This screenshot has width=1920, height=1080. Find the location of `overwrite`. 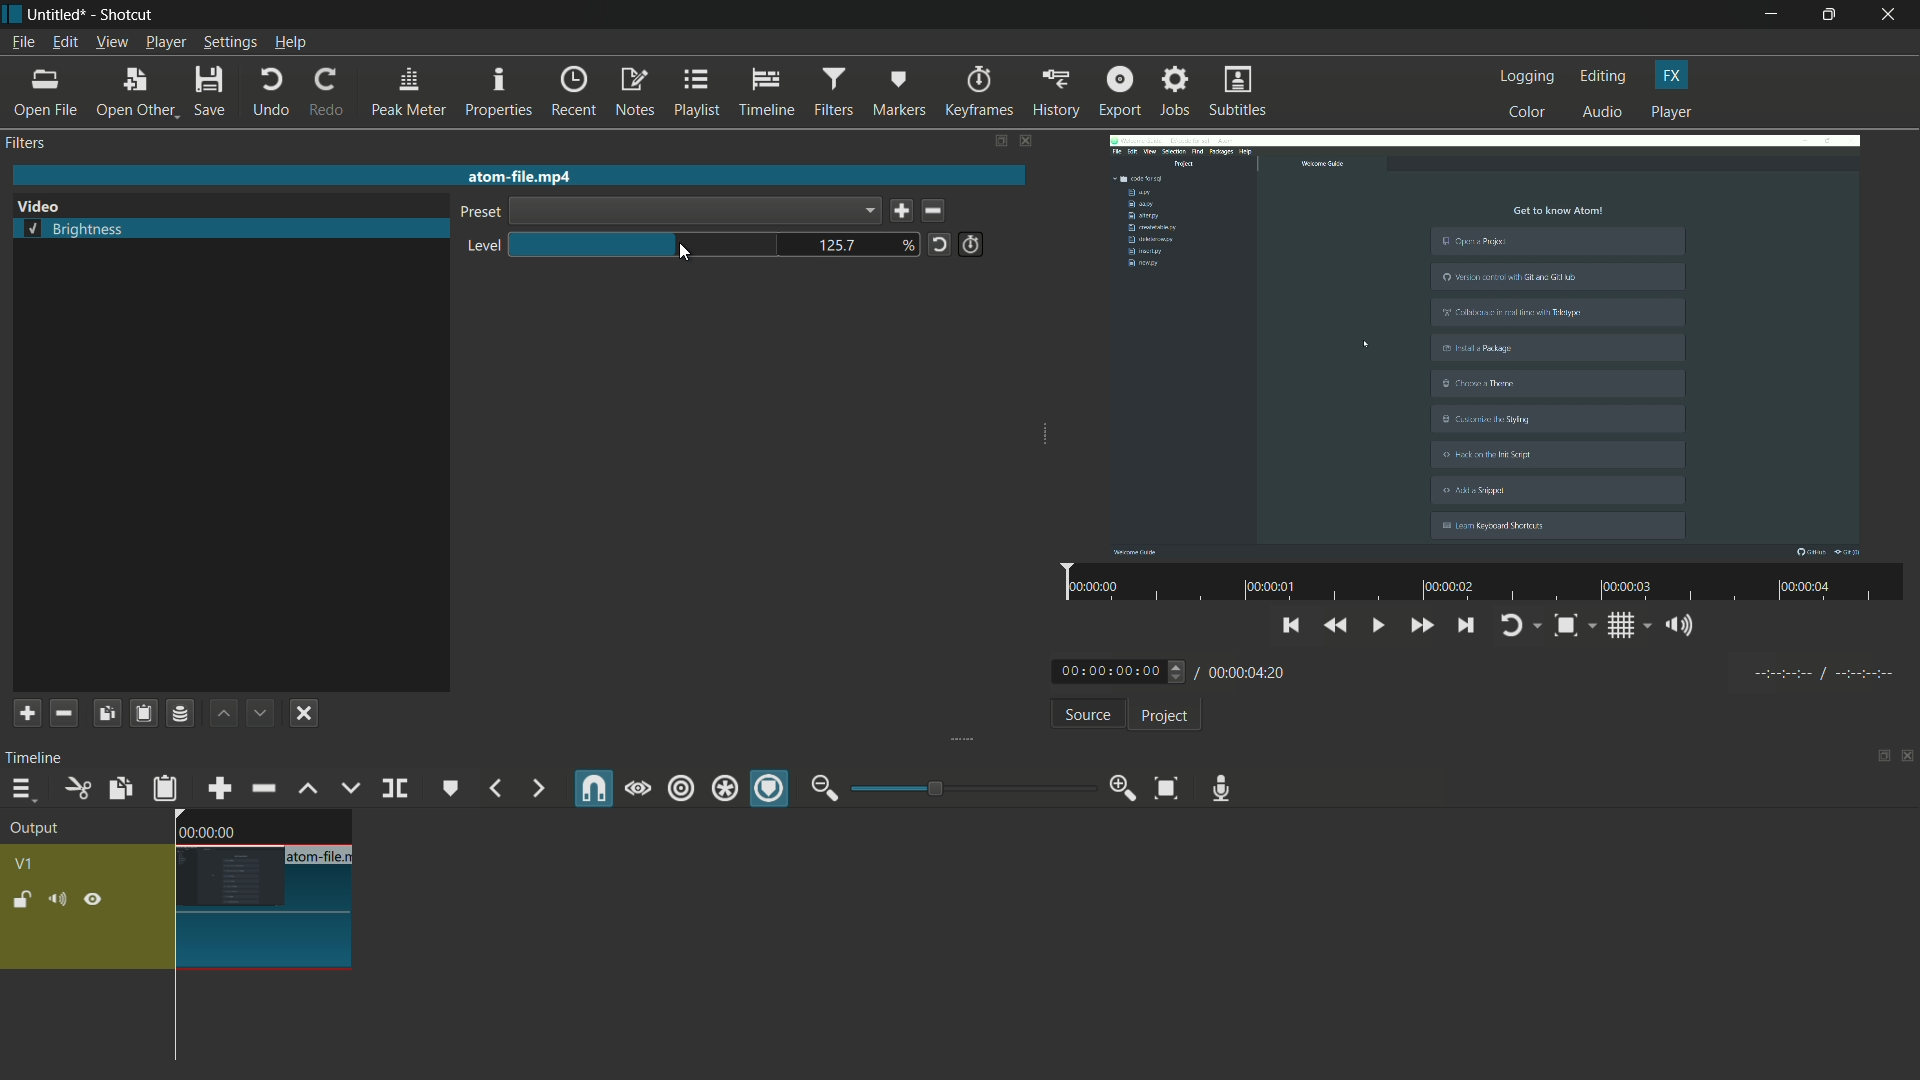

overwrite is located at coordinates (347, 788).